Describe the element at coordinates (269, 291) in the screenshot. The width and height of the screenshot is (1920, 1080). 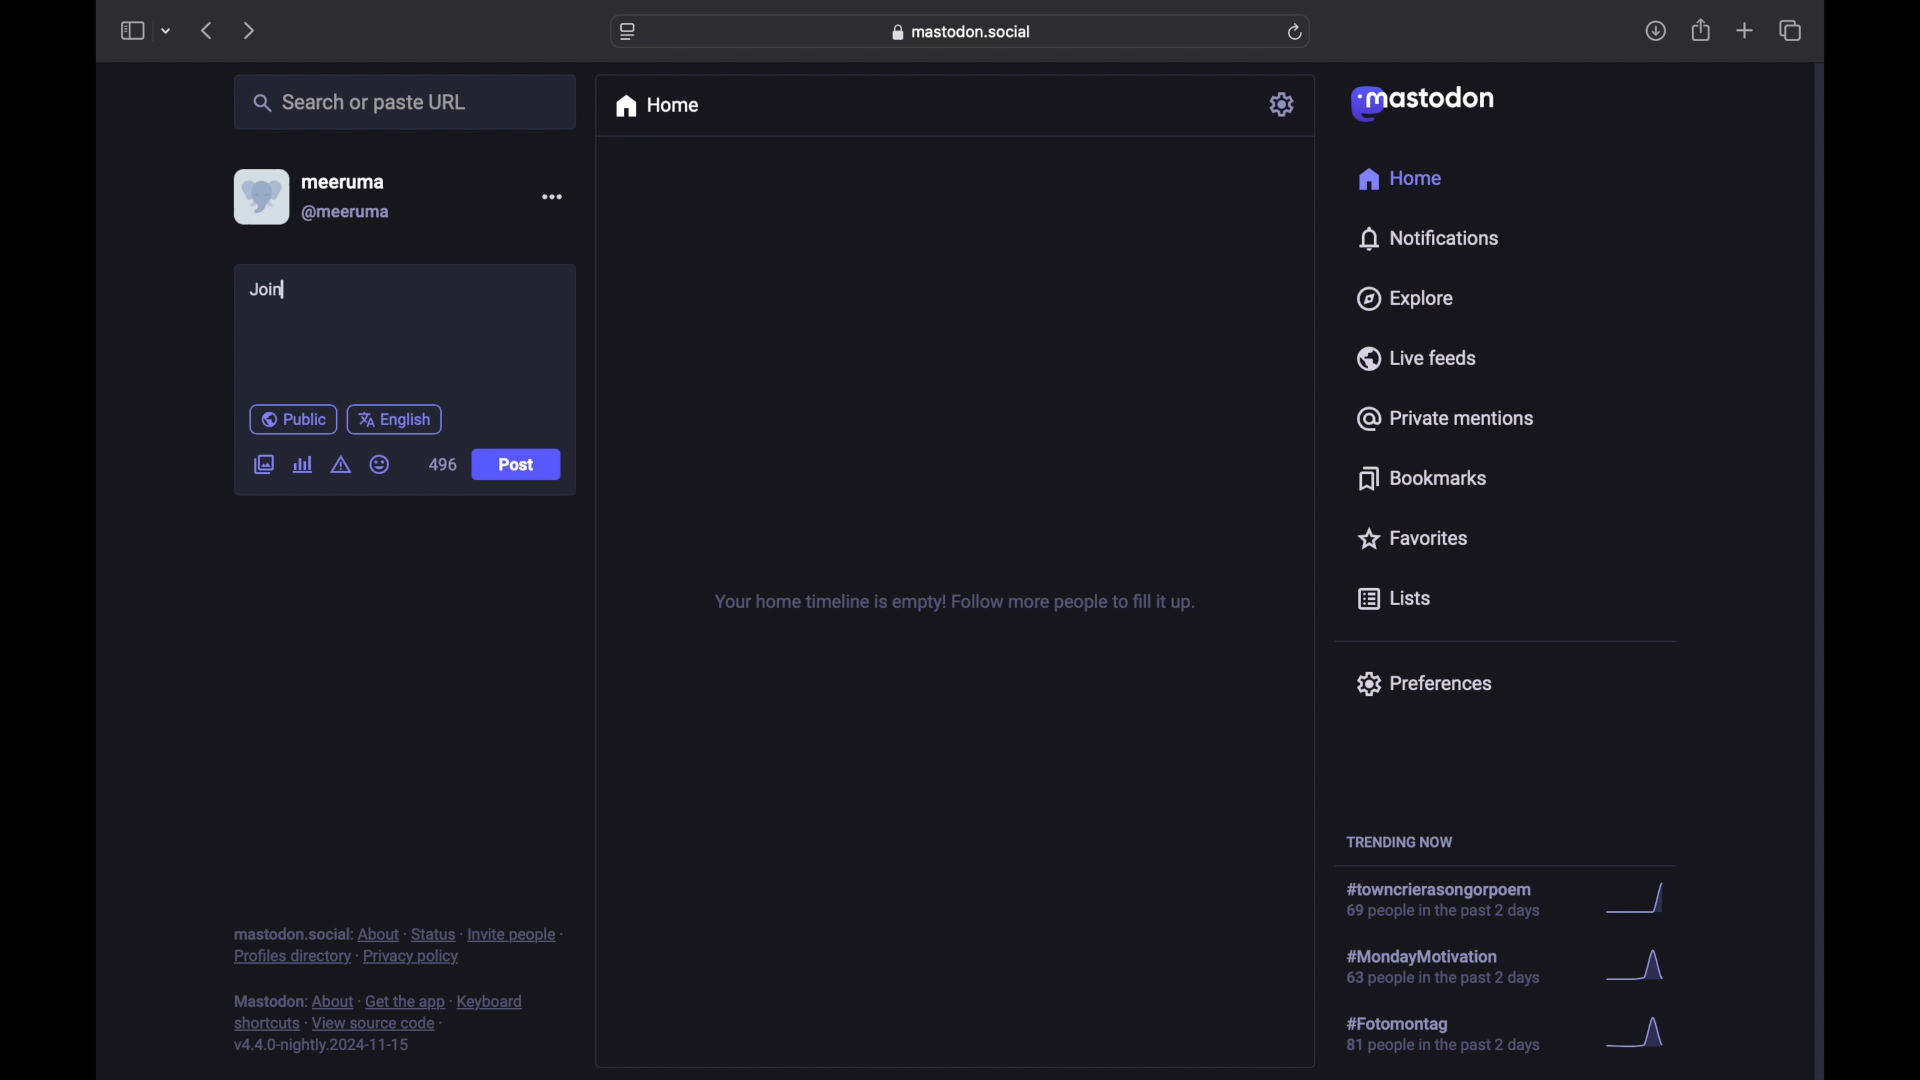
I see `join` at that location.